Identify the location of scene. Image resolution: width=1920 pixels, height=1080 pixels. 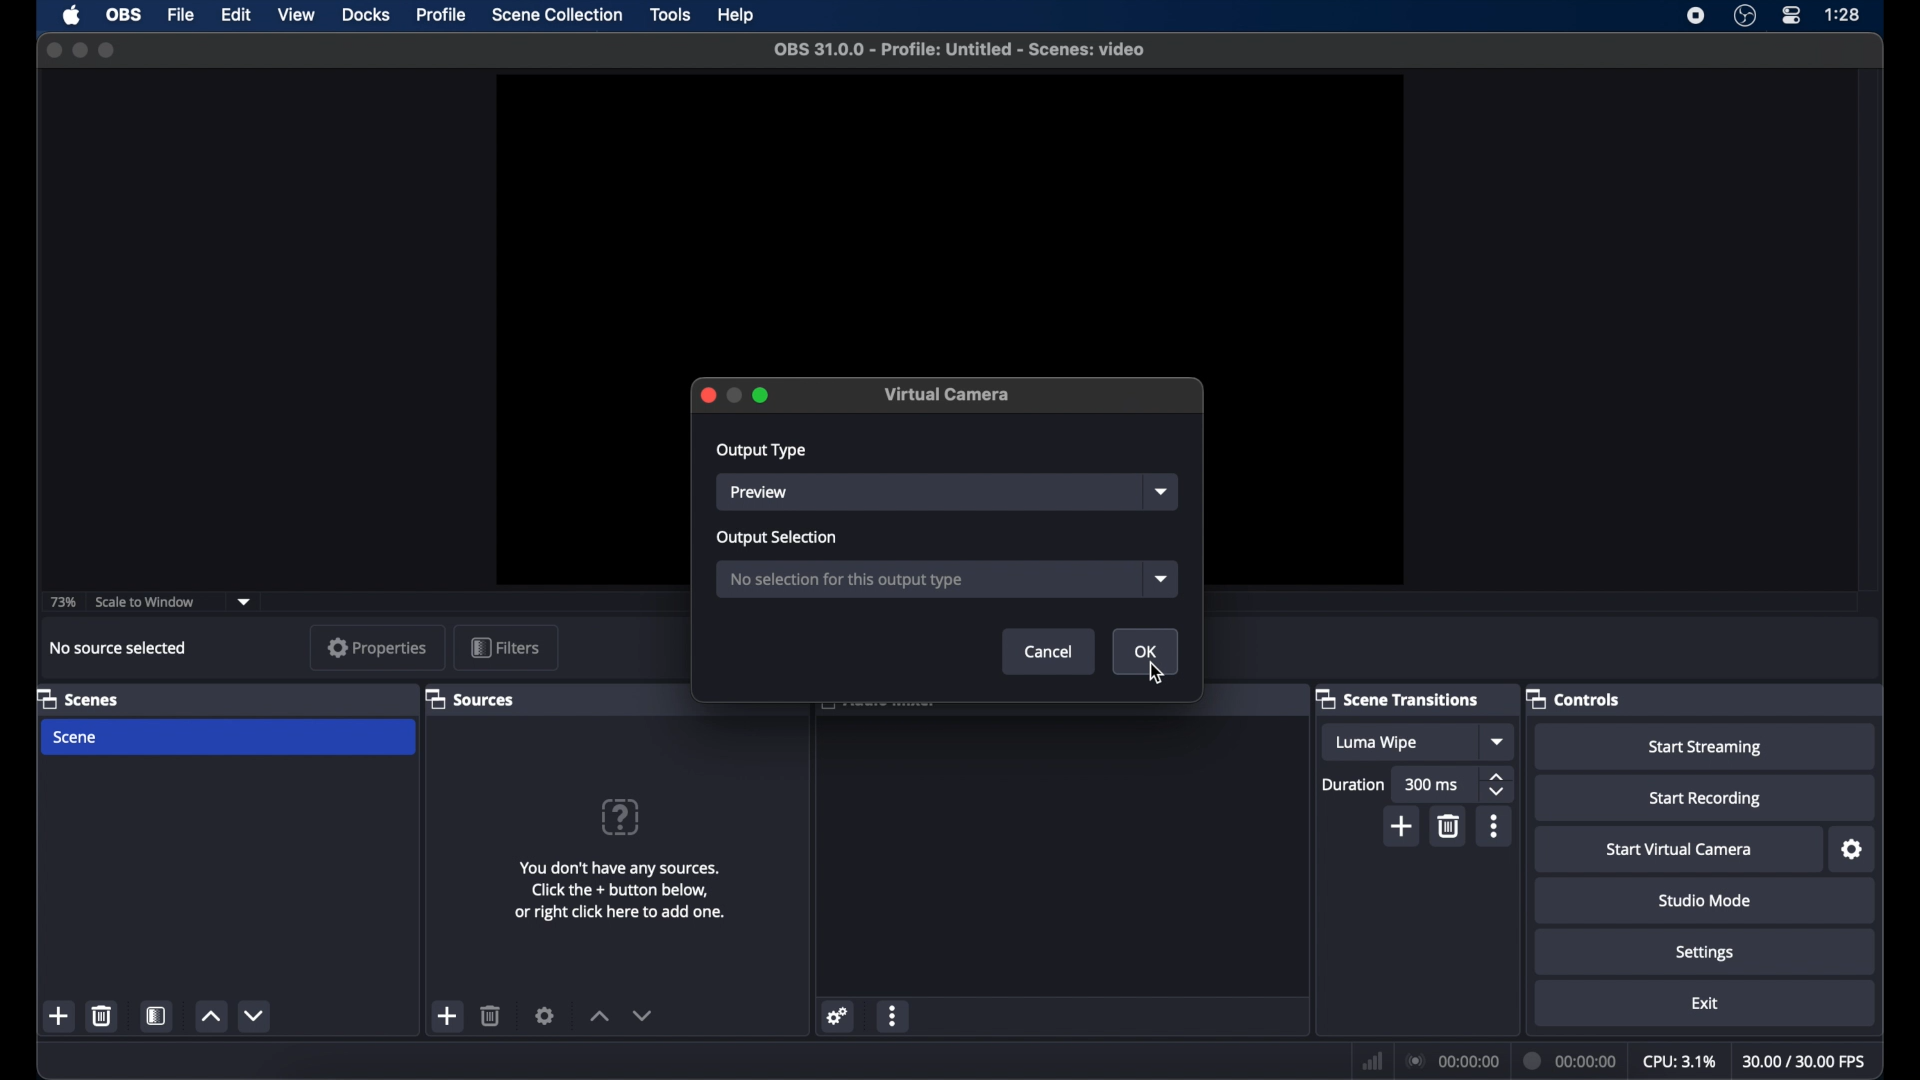
(228, 738).